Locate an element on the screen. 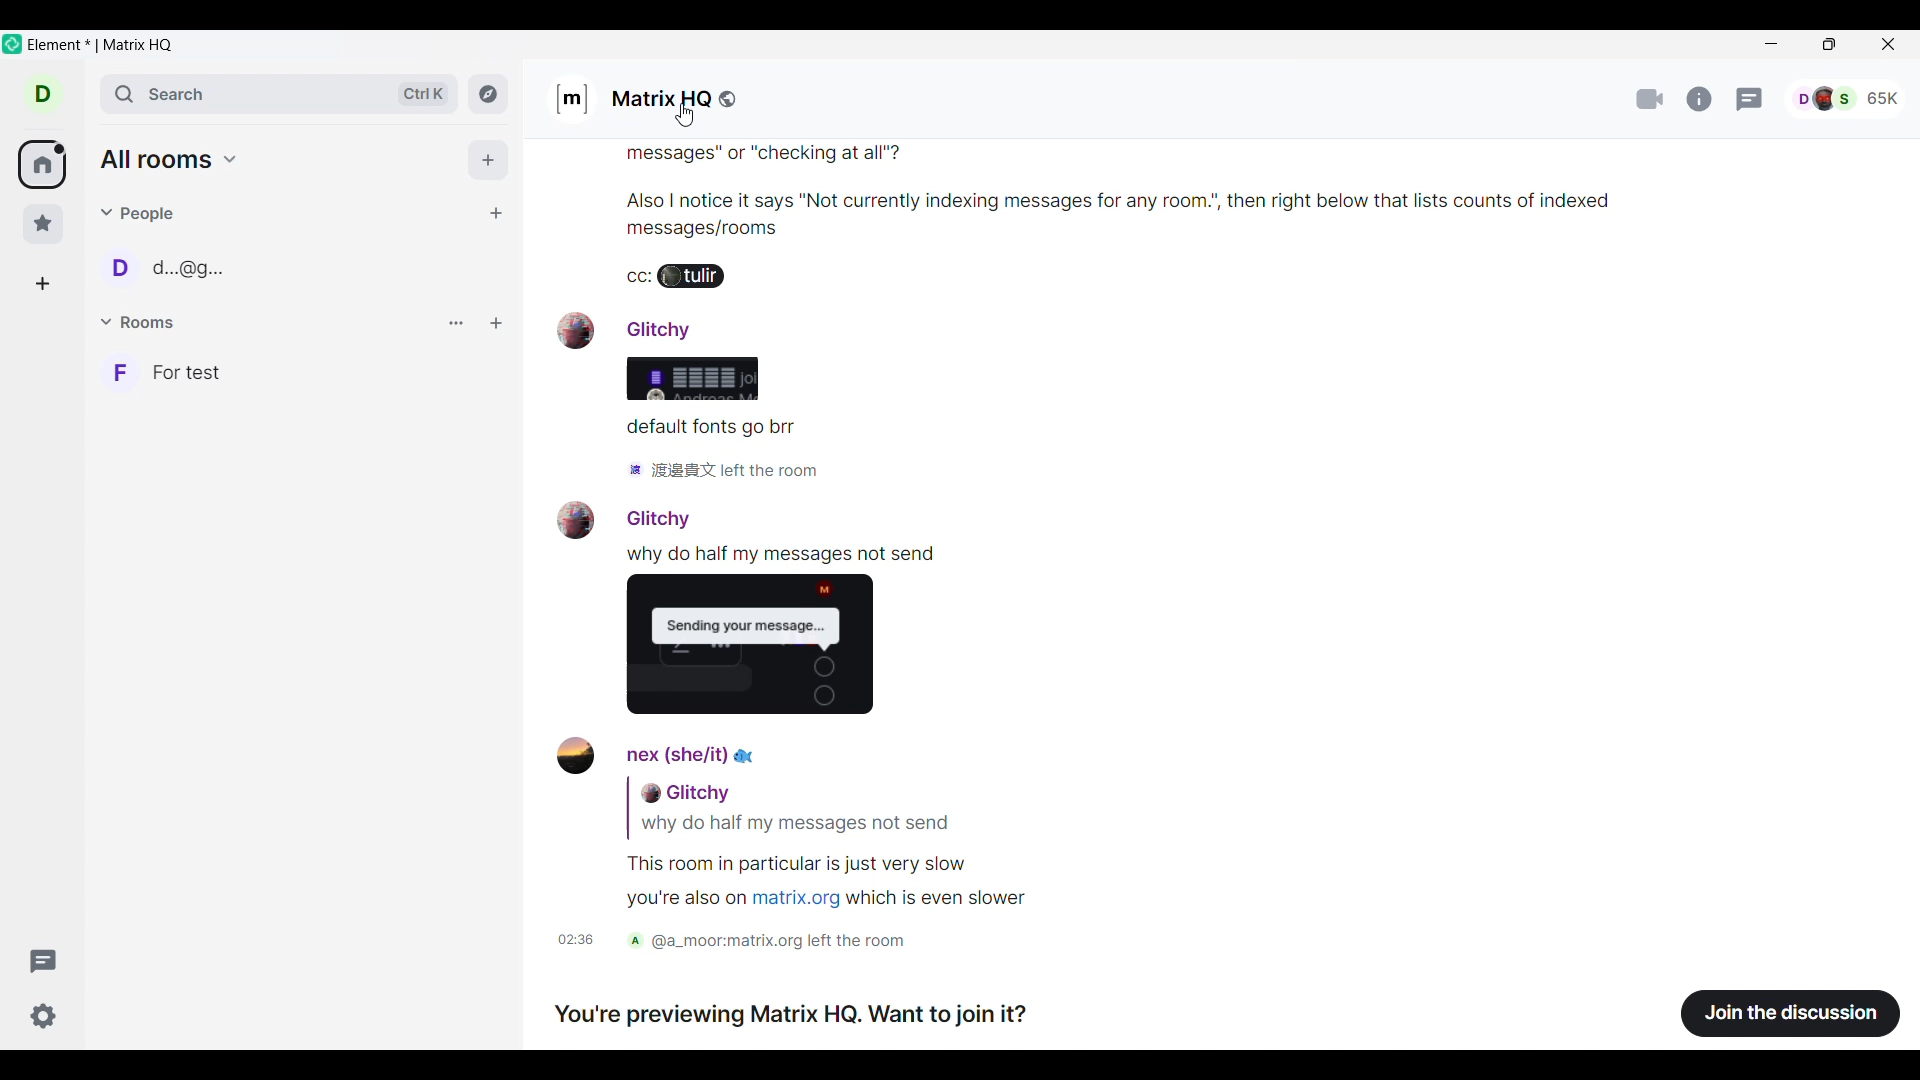 This screenshot has width=1920, height=1080. number of people in the room is located at coordinates (1844, 96).